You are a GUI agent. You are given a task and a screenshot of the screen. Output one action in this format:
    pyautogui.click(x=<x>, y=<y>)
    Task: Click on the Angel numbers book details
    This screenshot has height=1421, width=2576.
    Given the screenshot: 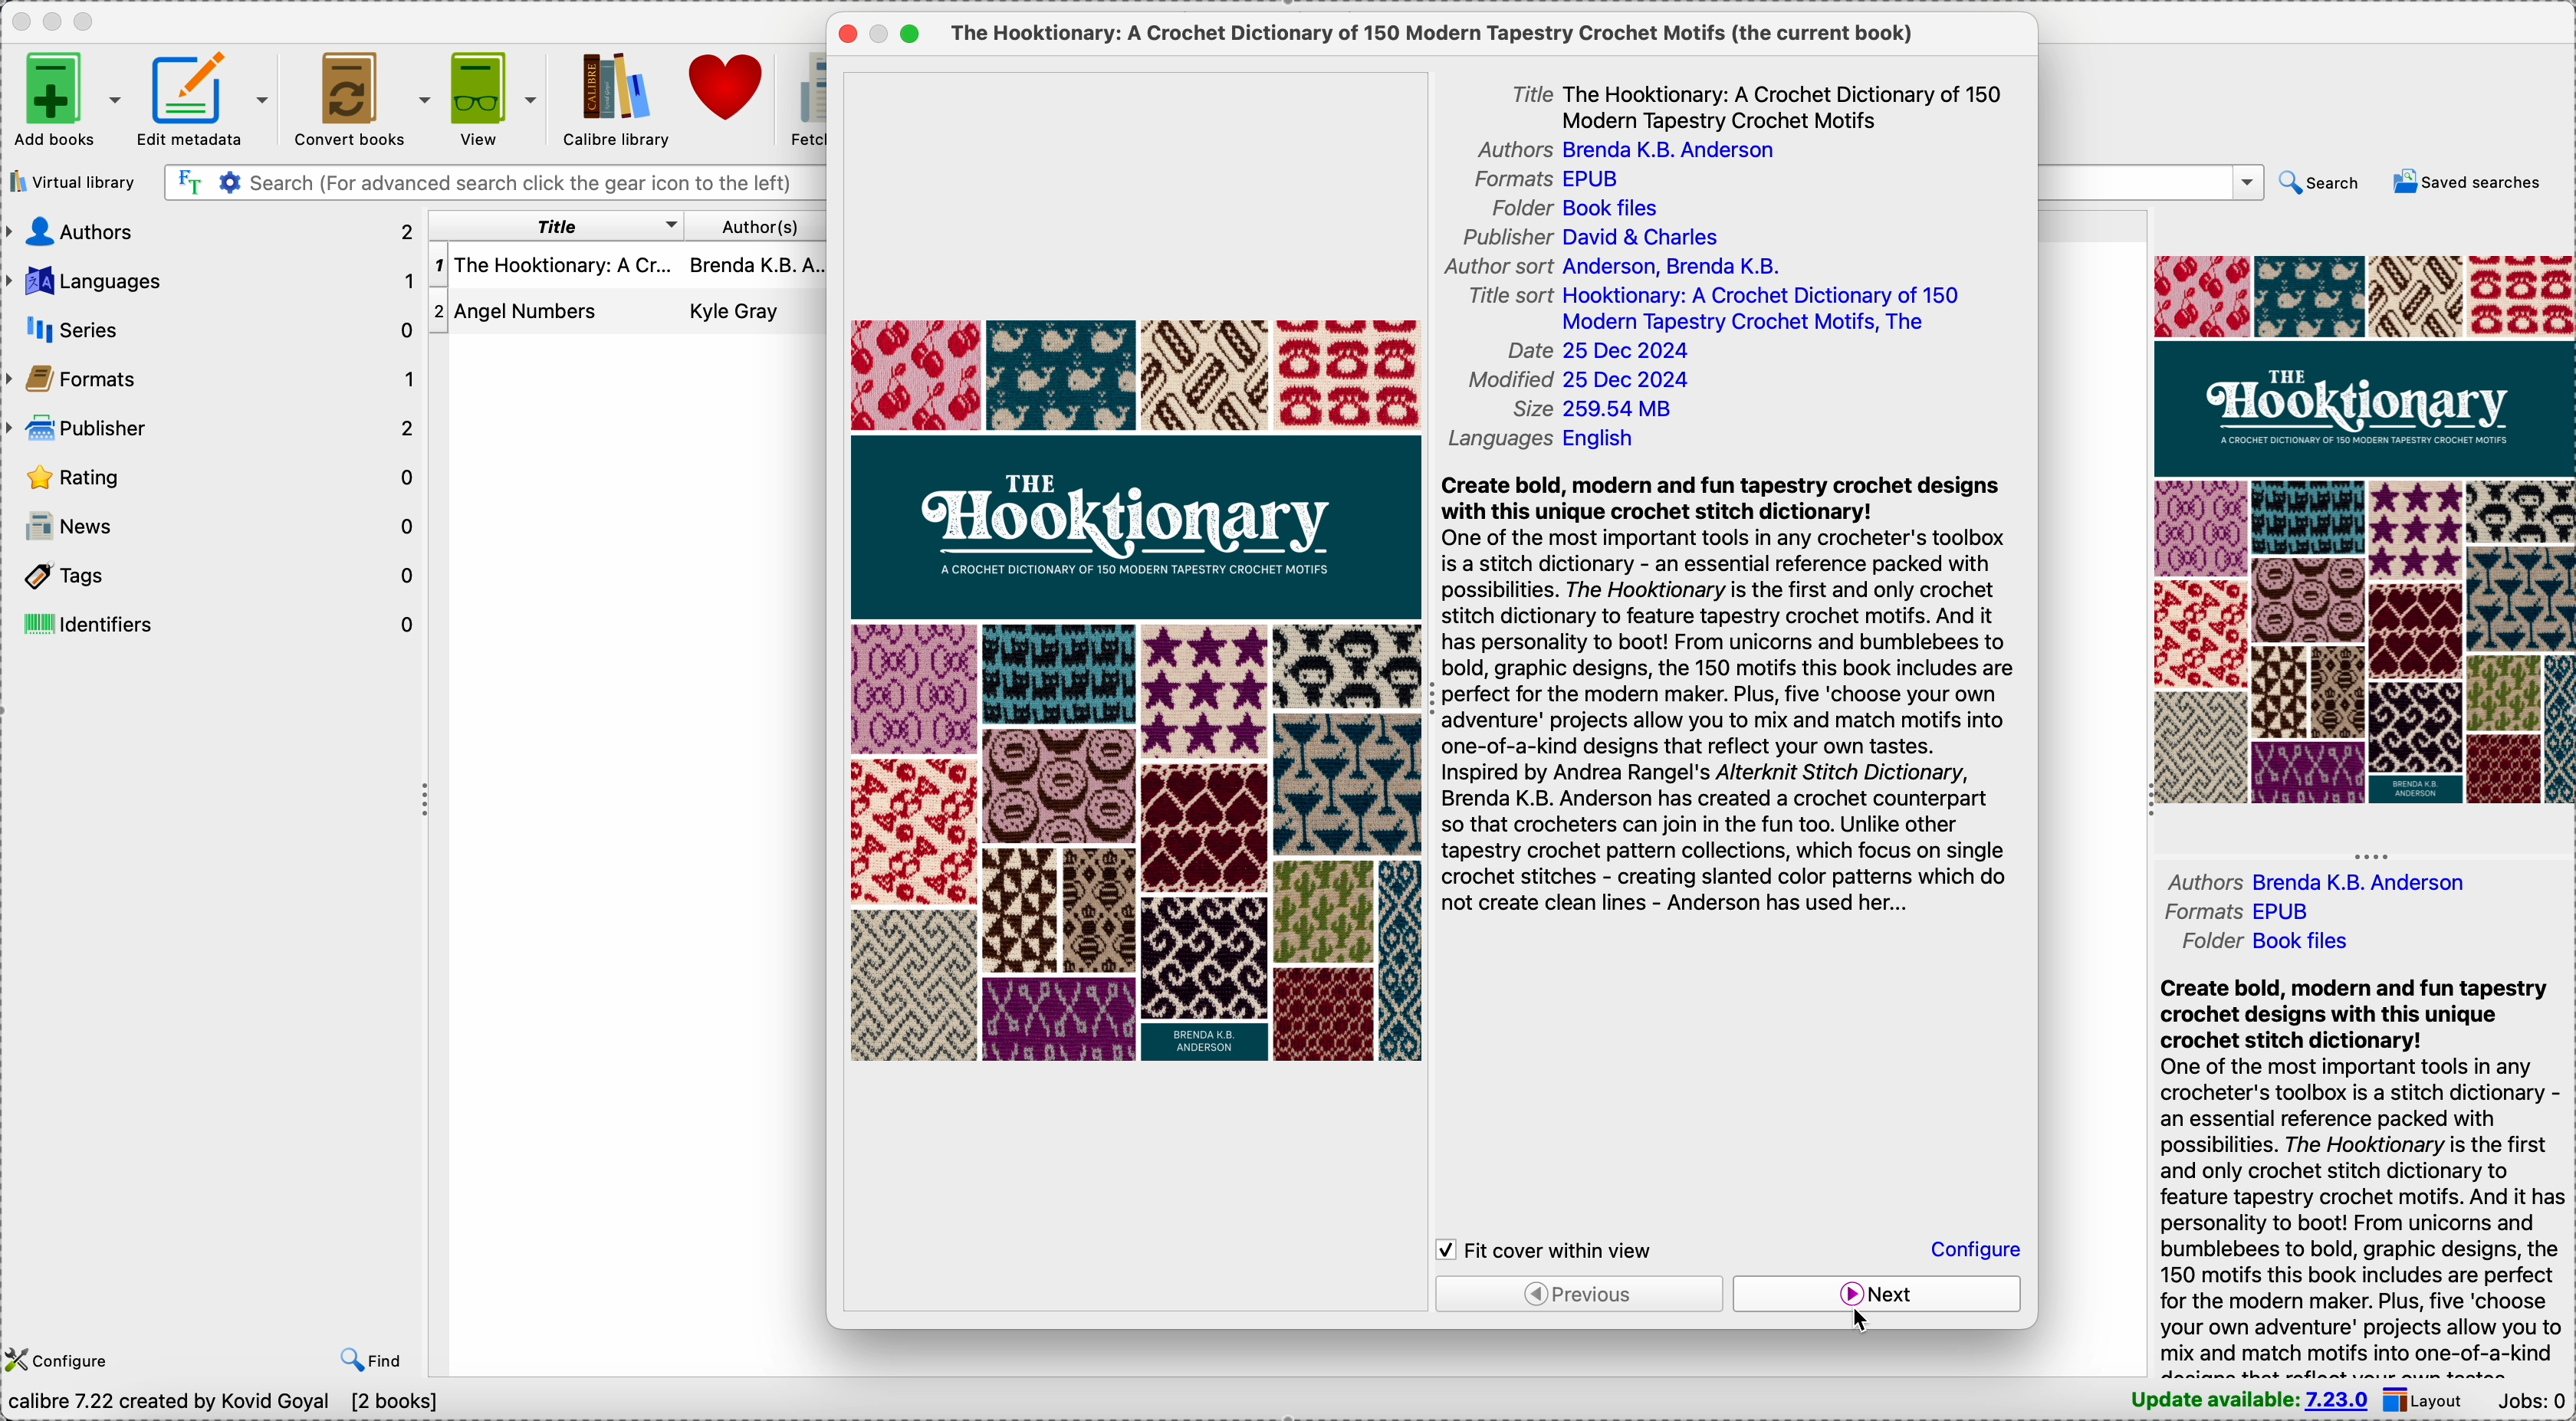 What is the action you would take?
    pyautogui.click(x=628, y=312)
    